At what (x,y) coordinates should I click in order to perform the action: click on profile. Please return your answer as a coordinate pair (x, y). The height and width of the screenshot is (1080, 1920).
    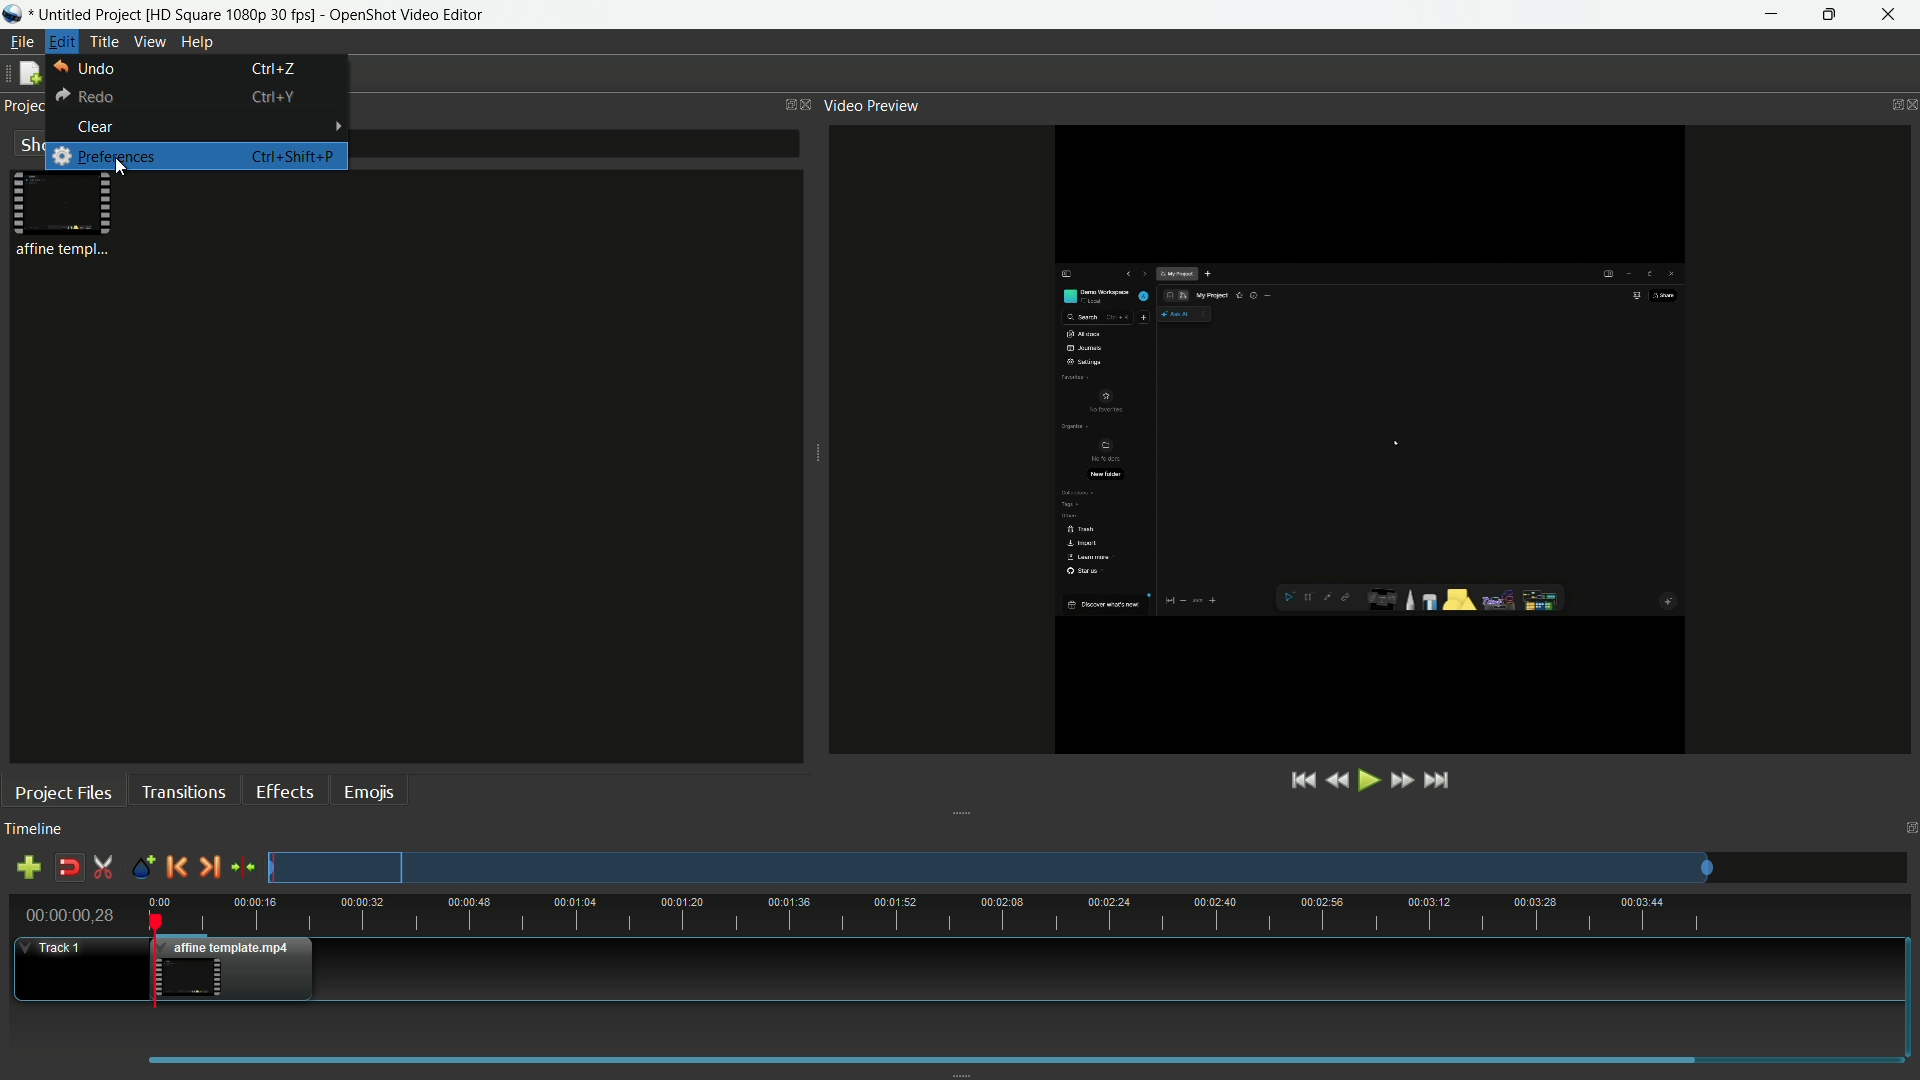
    Looking at the image, I should click on (233, 14).